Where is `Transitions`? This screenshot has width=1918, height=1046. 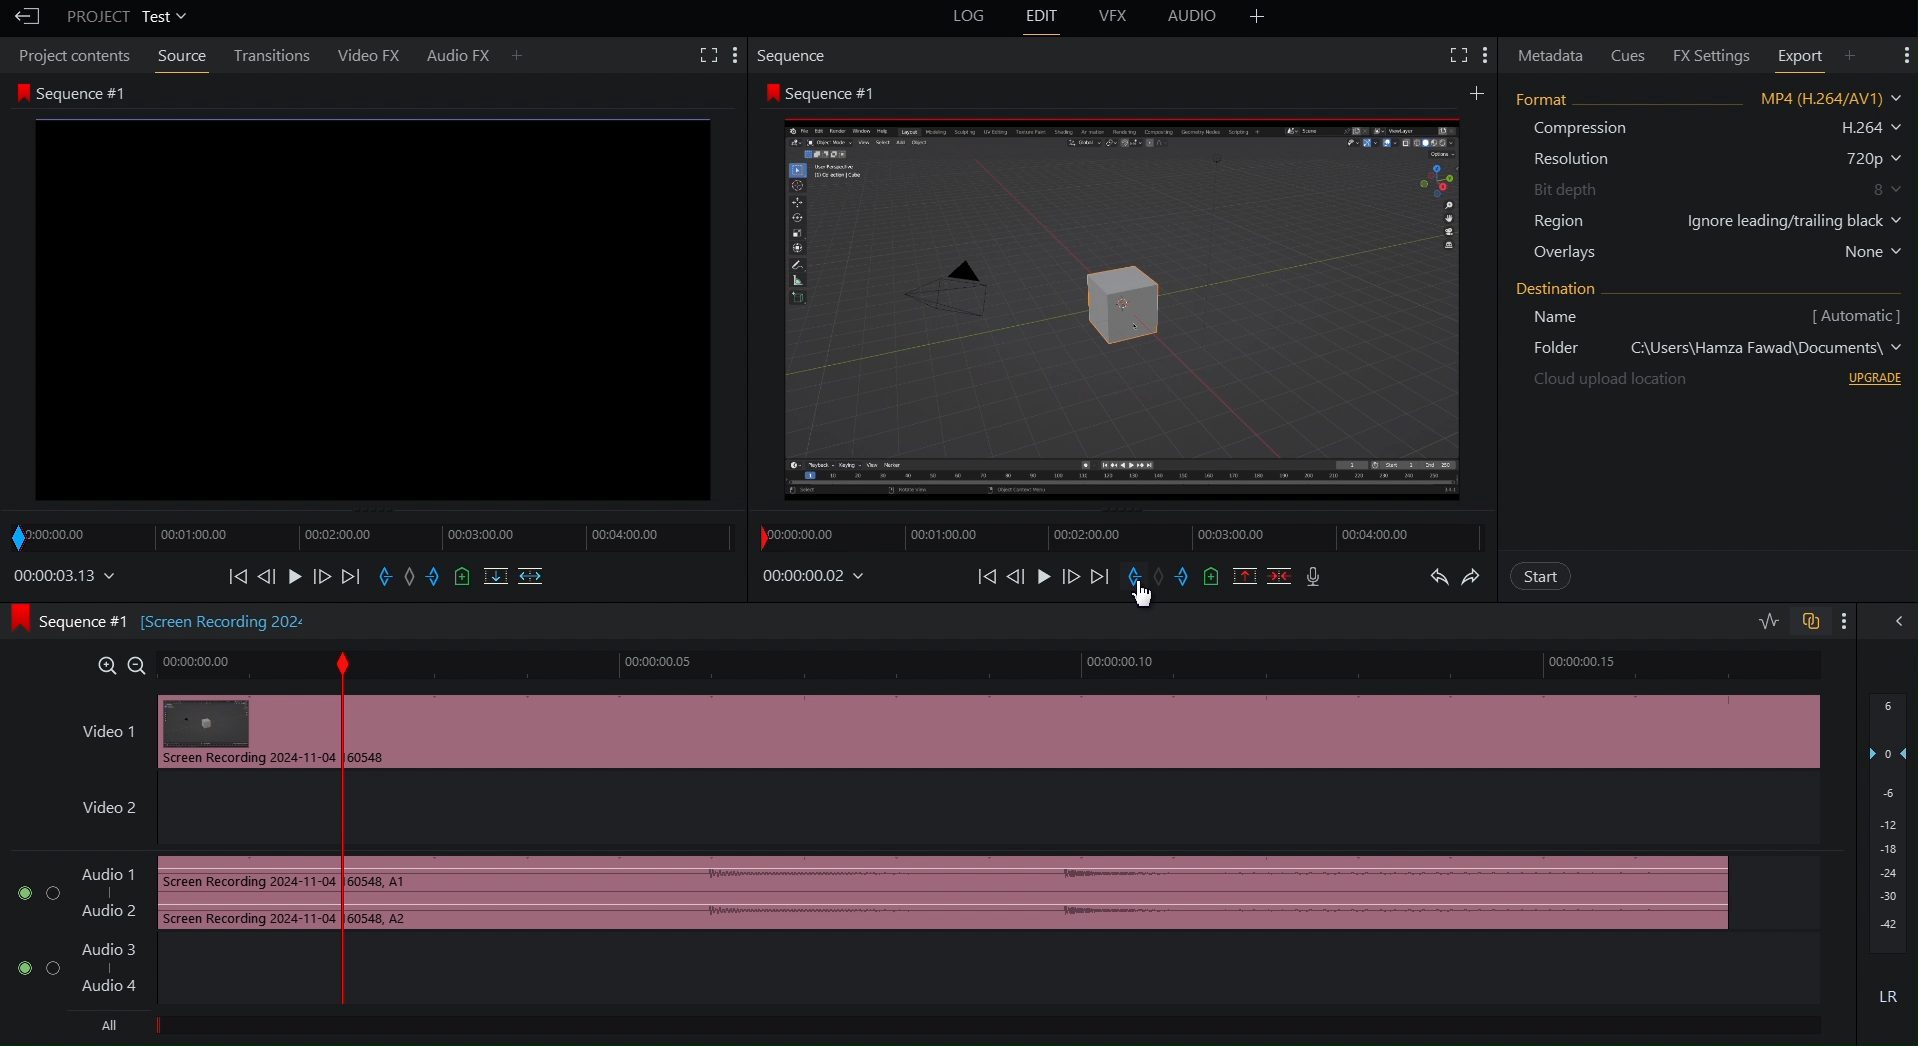
Transitions is located at coordinates (271, 57).